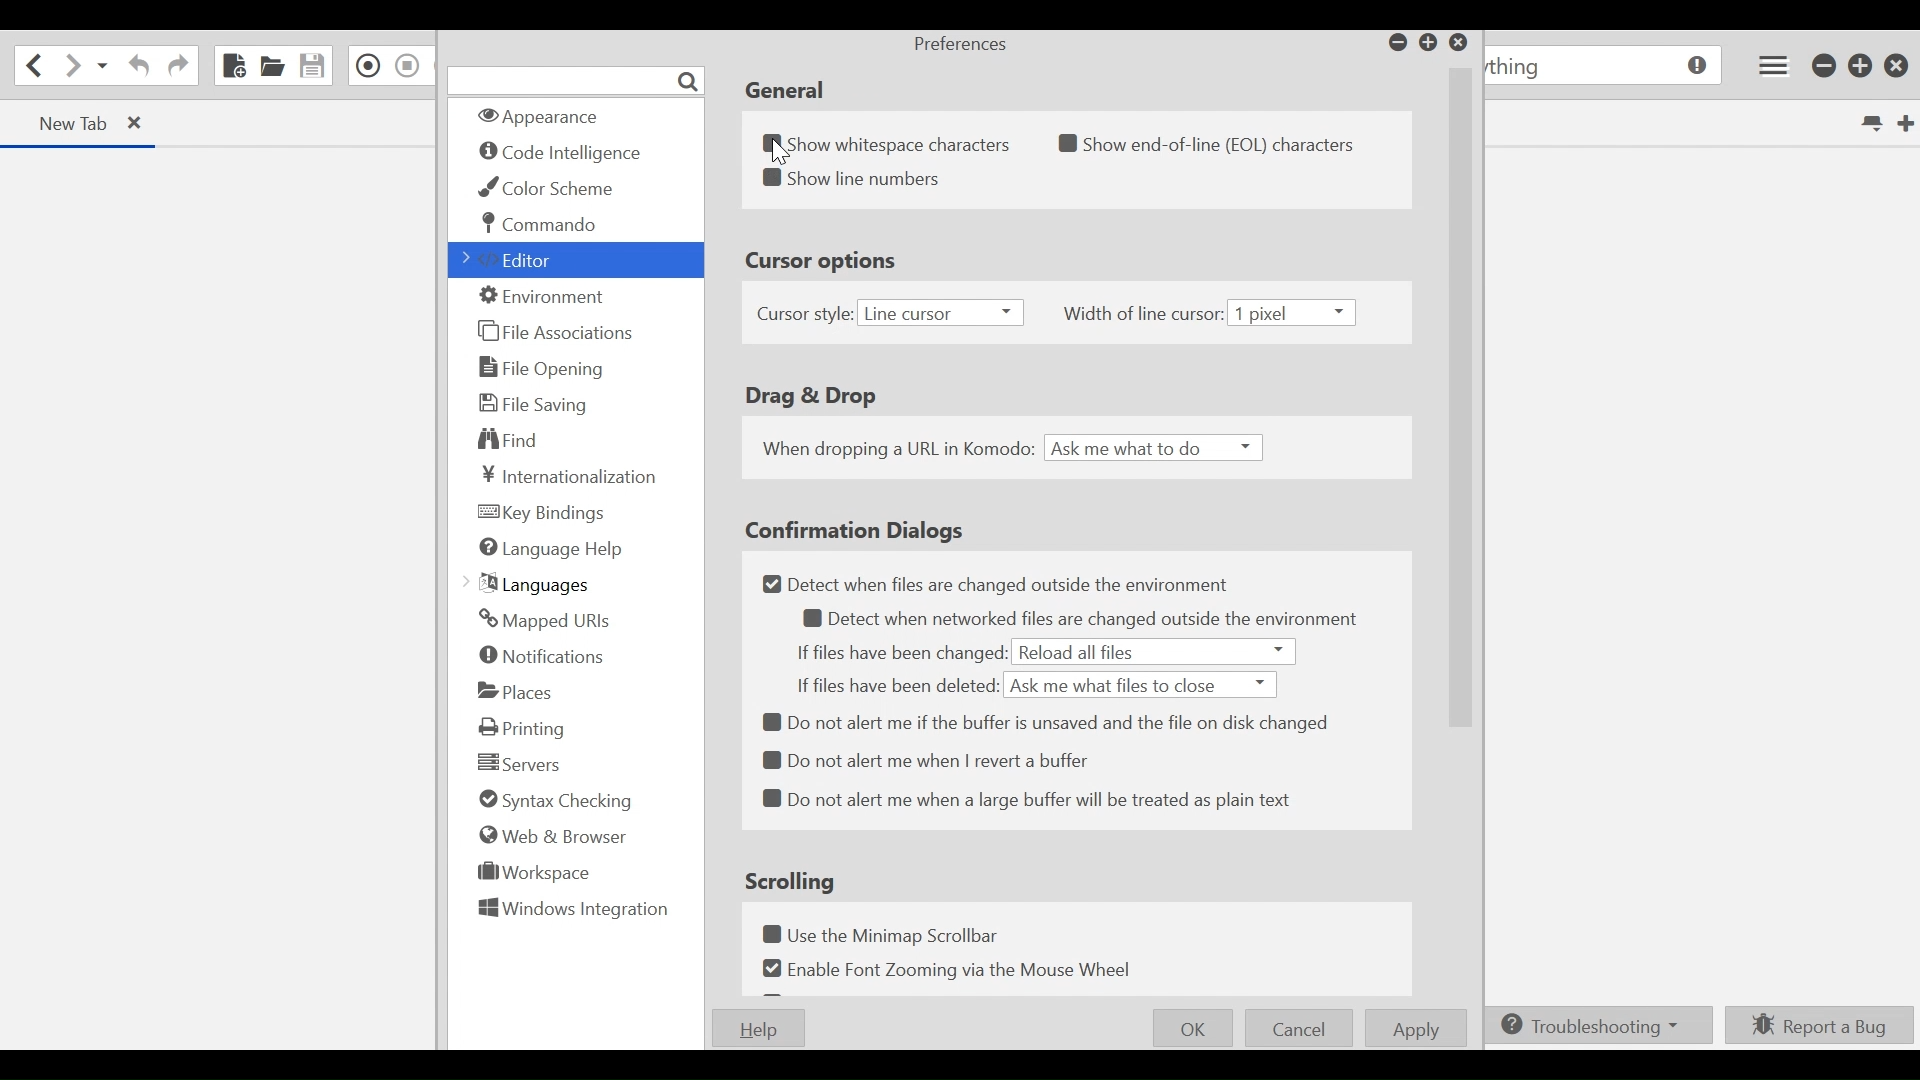 Image resolution: width=1920 pixels, height=1080 pixels. What do you see at coordinates (71, 66) in the screenshot?
I see `Go forward one location` at bounding box center [71, 66].